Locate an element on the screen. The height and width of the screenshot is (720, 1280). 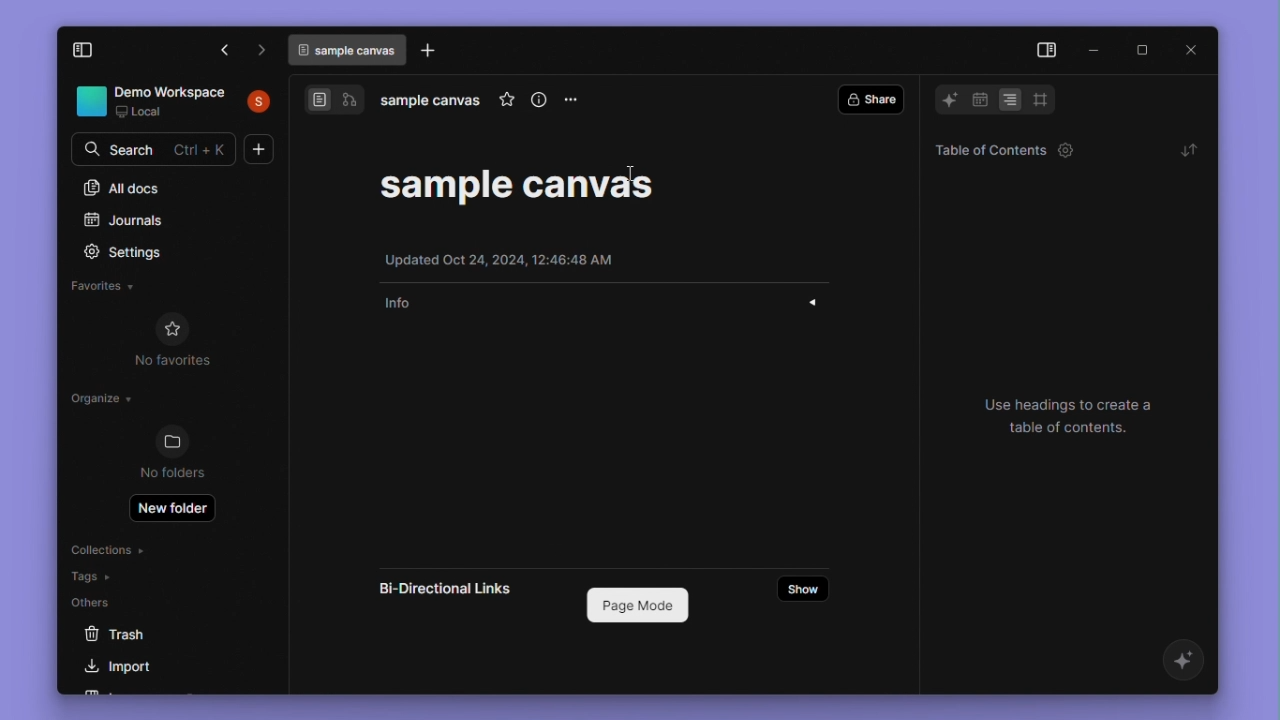
Organise is located at coordinates (104, 402).